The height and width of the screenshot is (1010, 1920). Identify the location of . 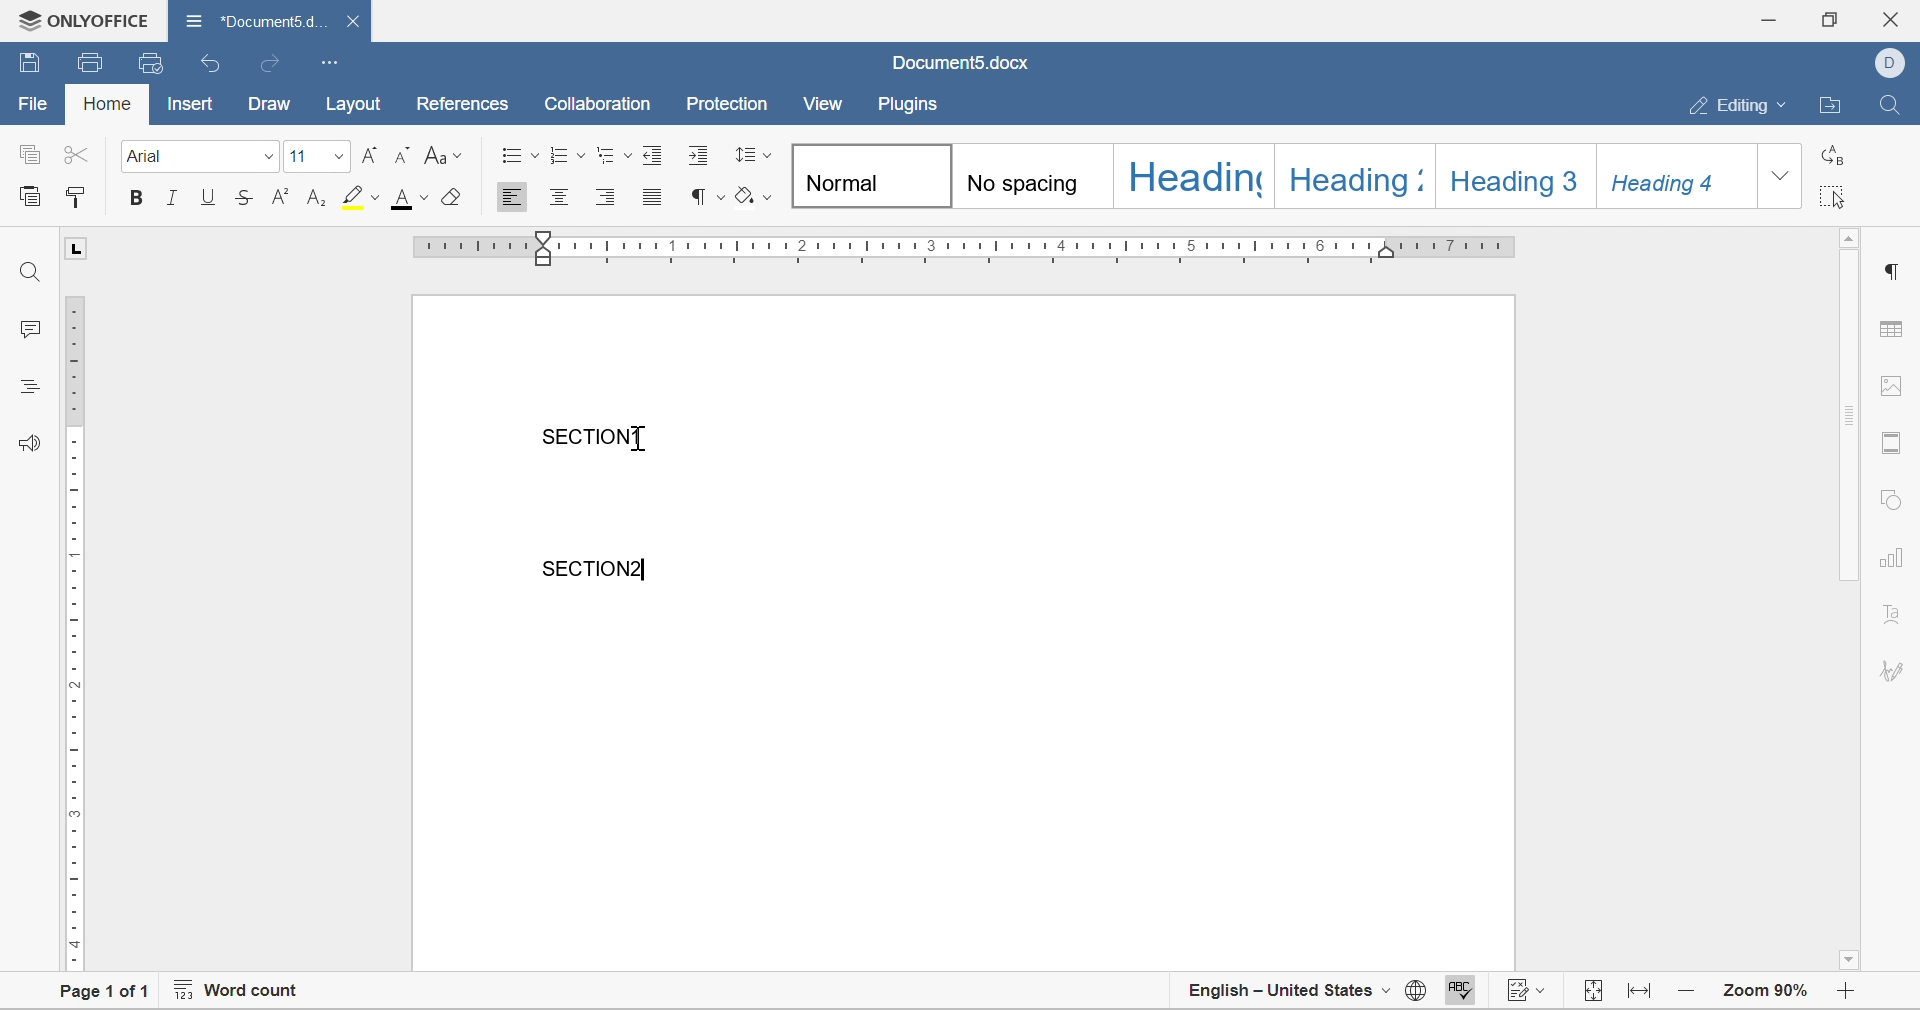
(649, 442).